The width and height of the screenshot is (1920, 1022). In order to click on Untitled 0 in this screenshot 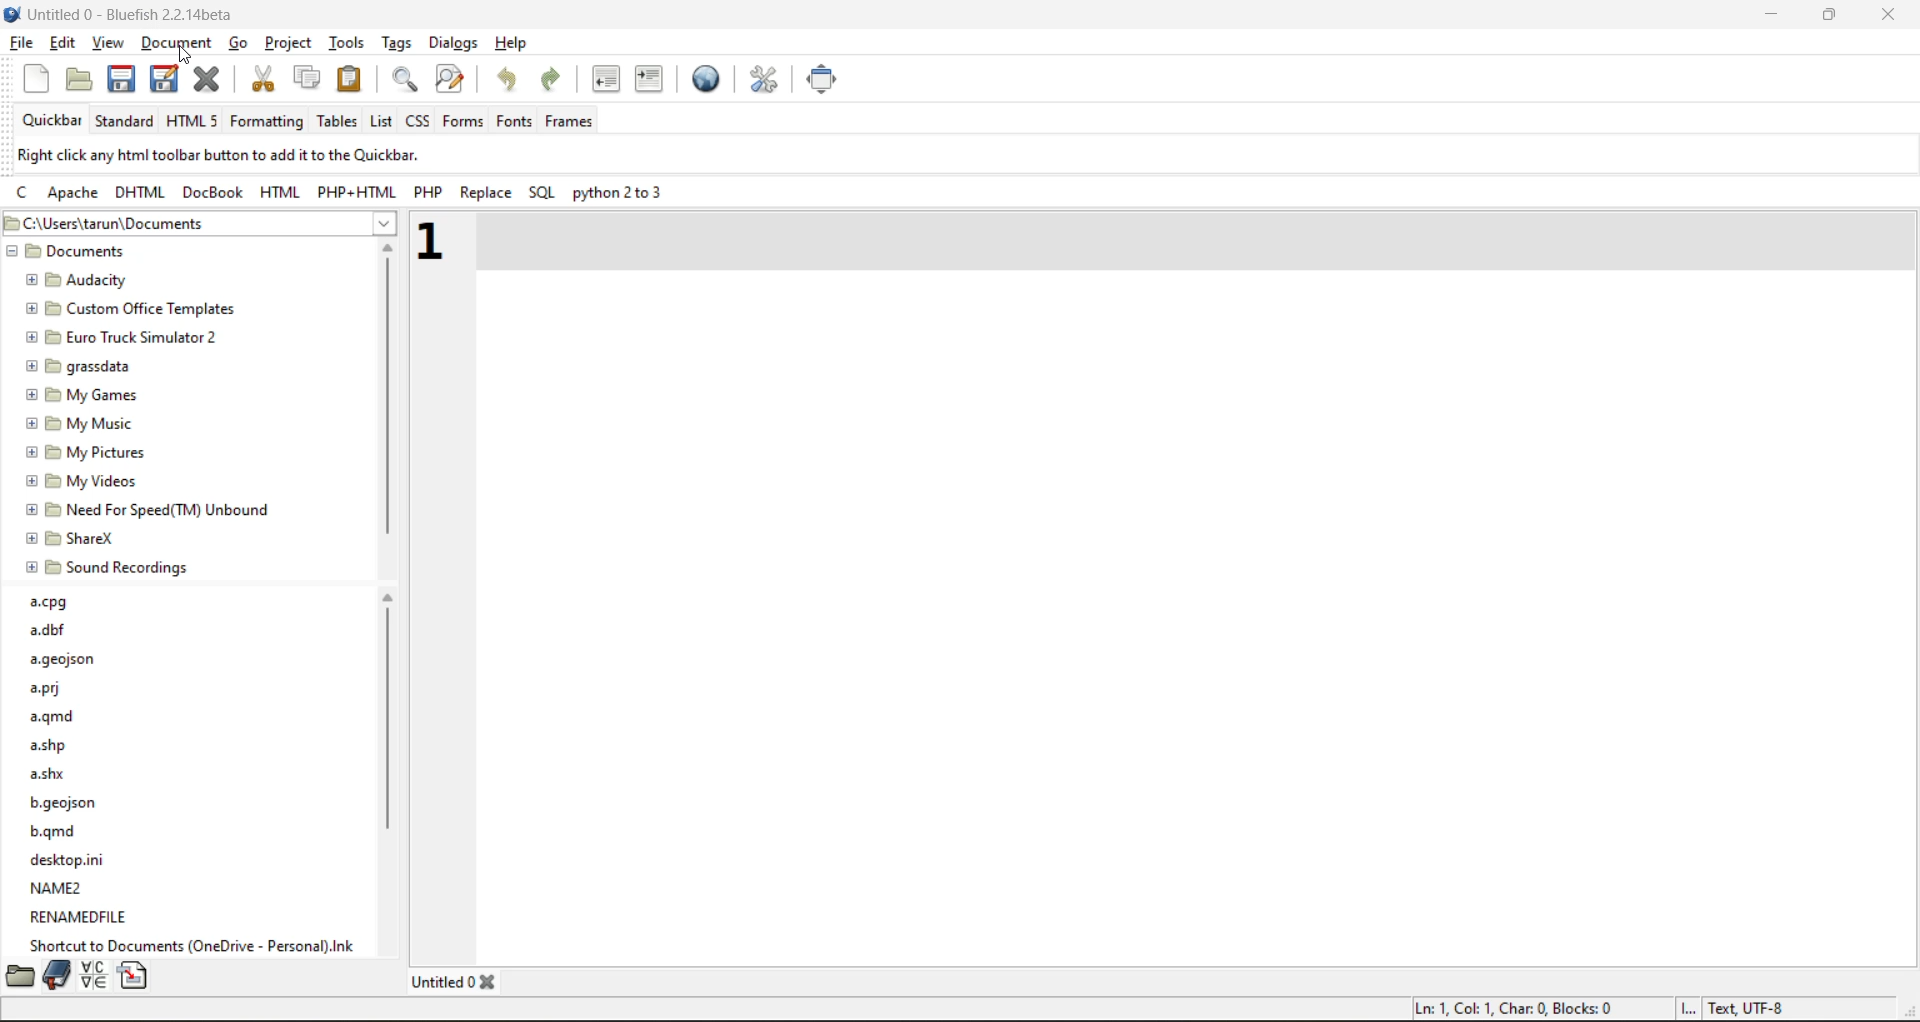, I will do `click(442, 982)`.